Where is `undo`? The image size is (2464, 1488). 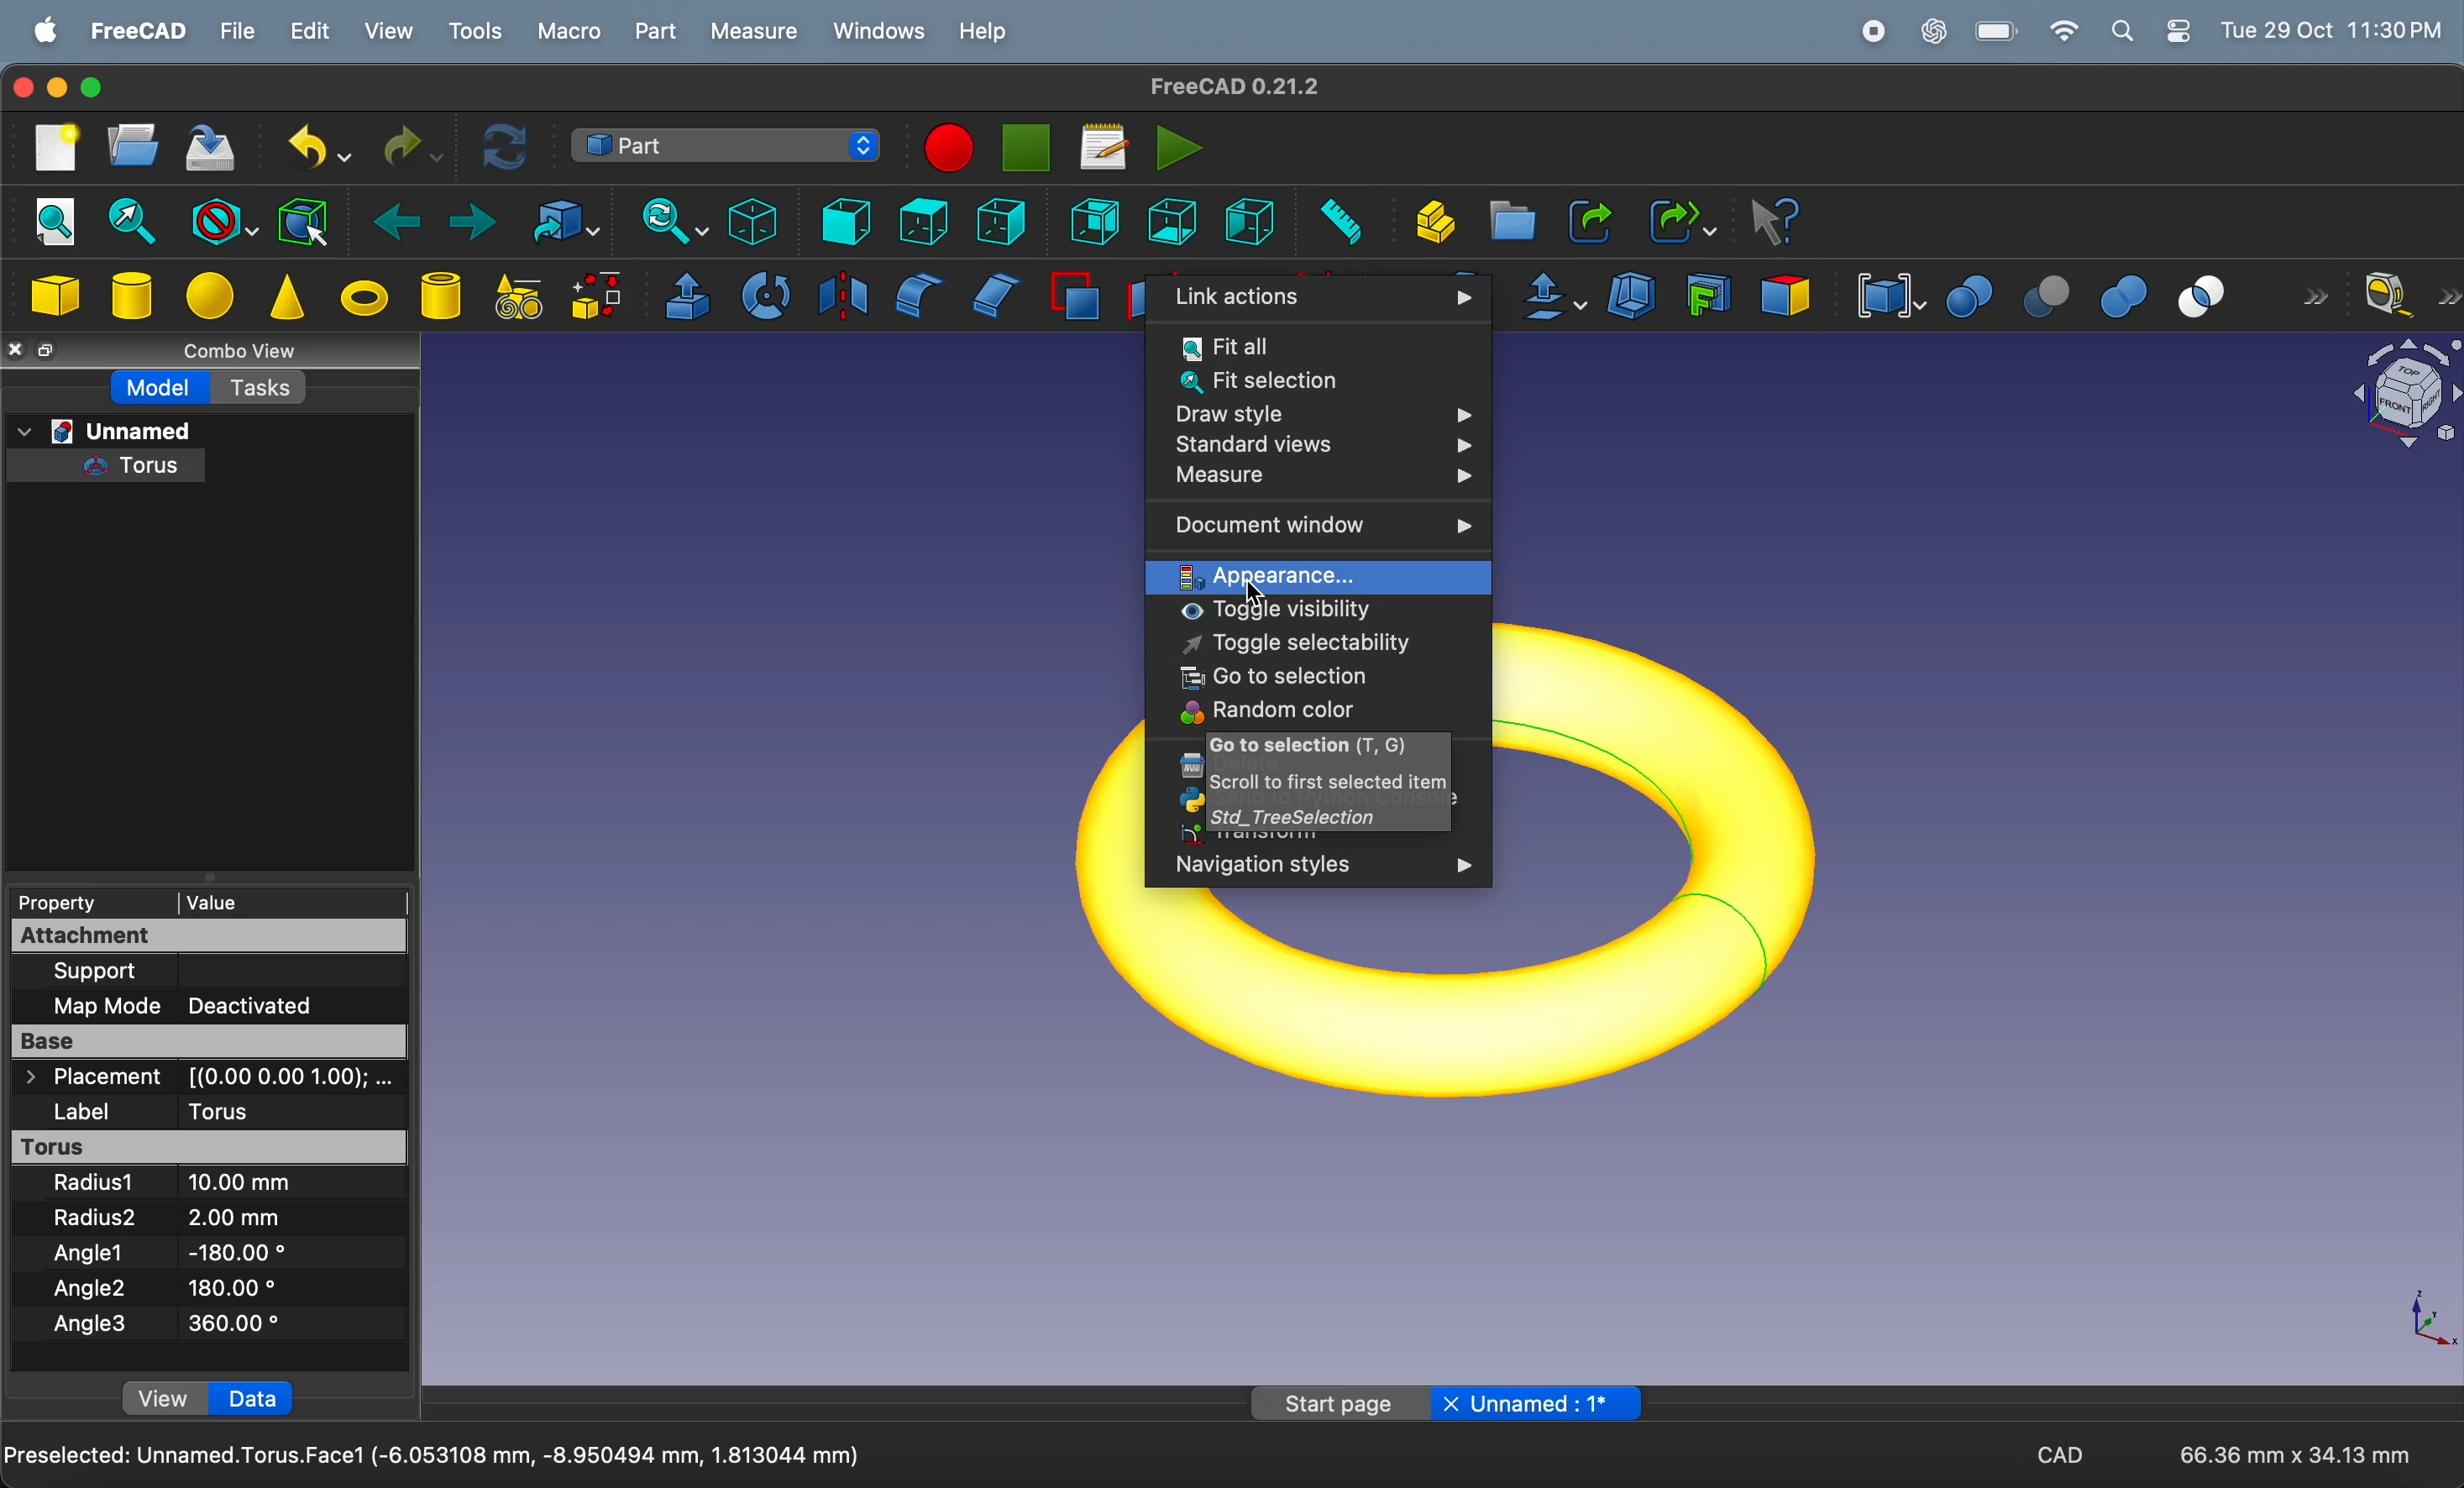 undo is located at coordinates (318, 148).